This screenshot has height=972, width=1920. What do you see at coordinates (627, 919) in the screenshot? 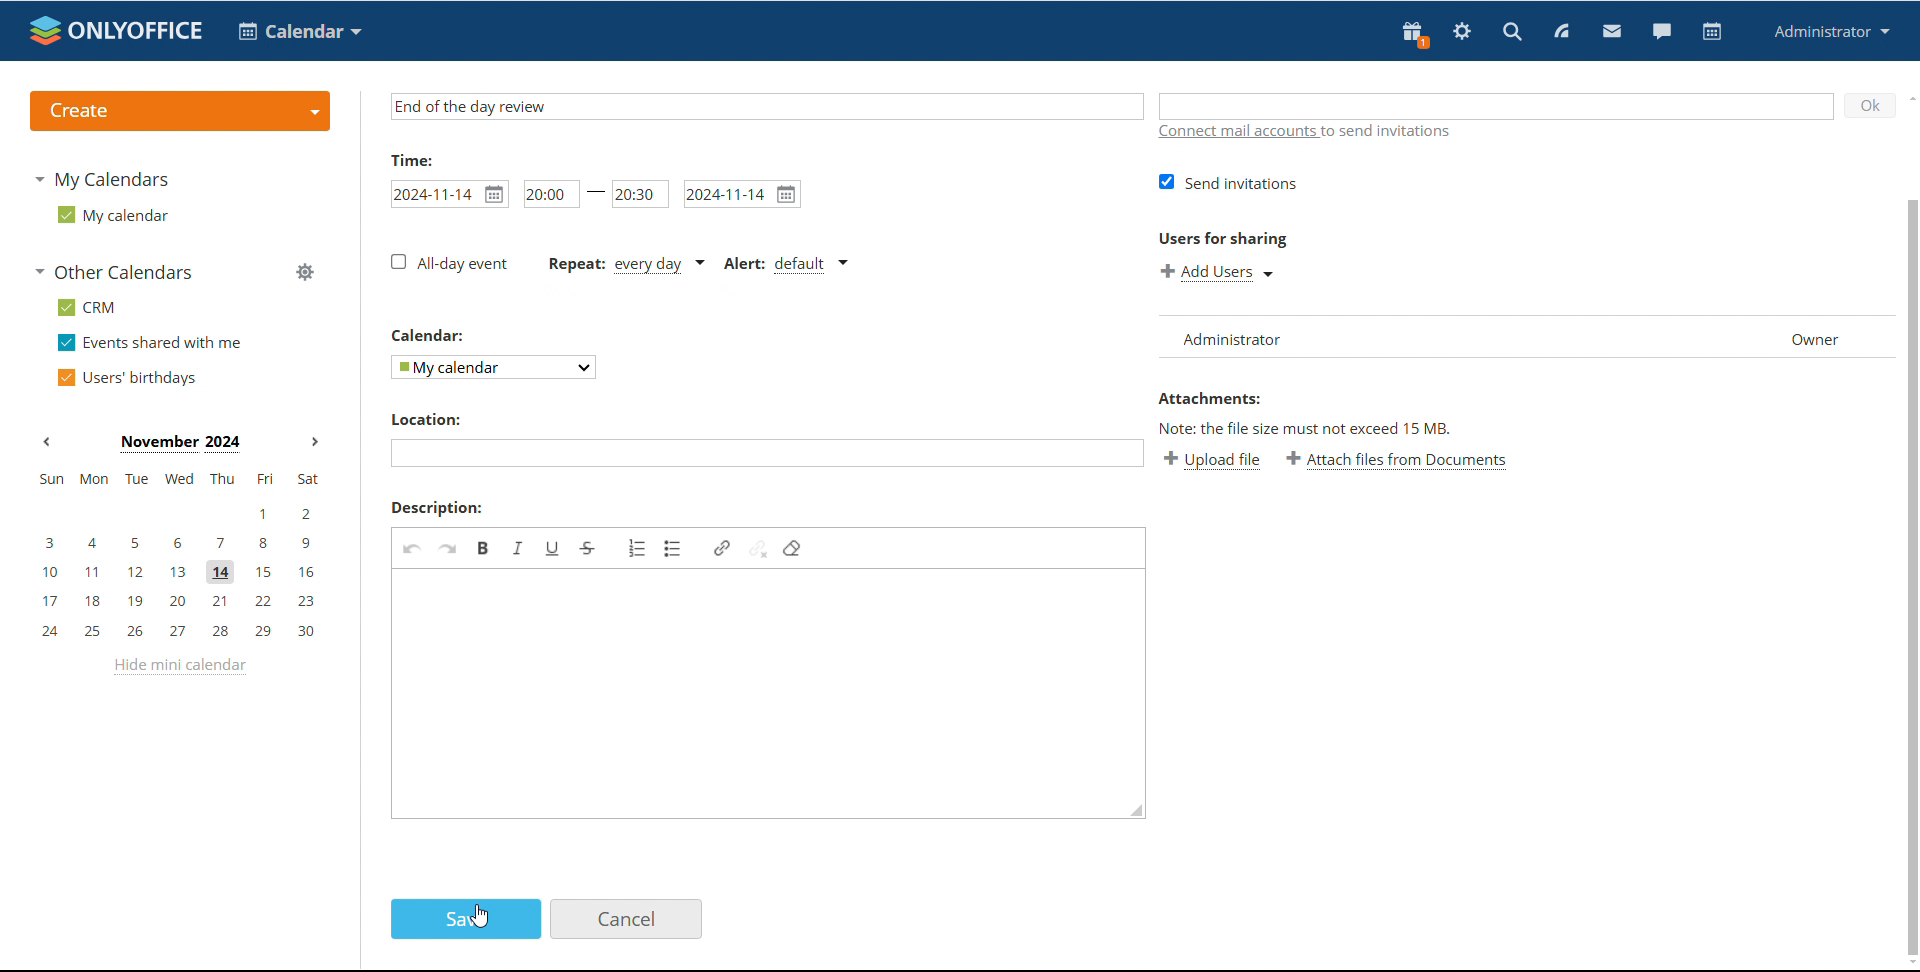
I see `cancel` at bounding box center [627, 919].